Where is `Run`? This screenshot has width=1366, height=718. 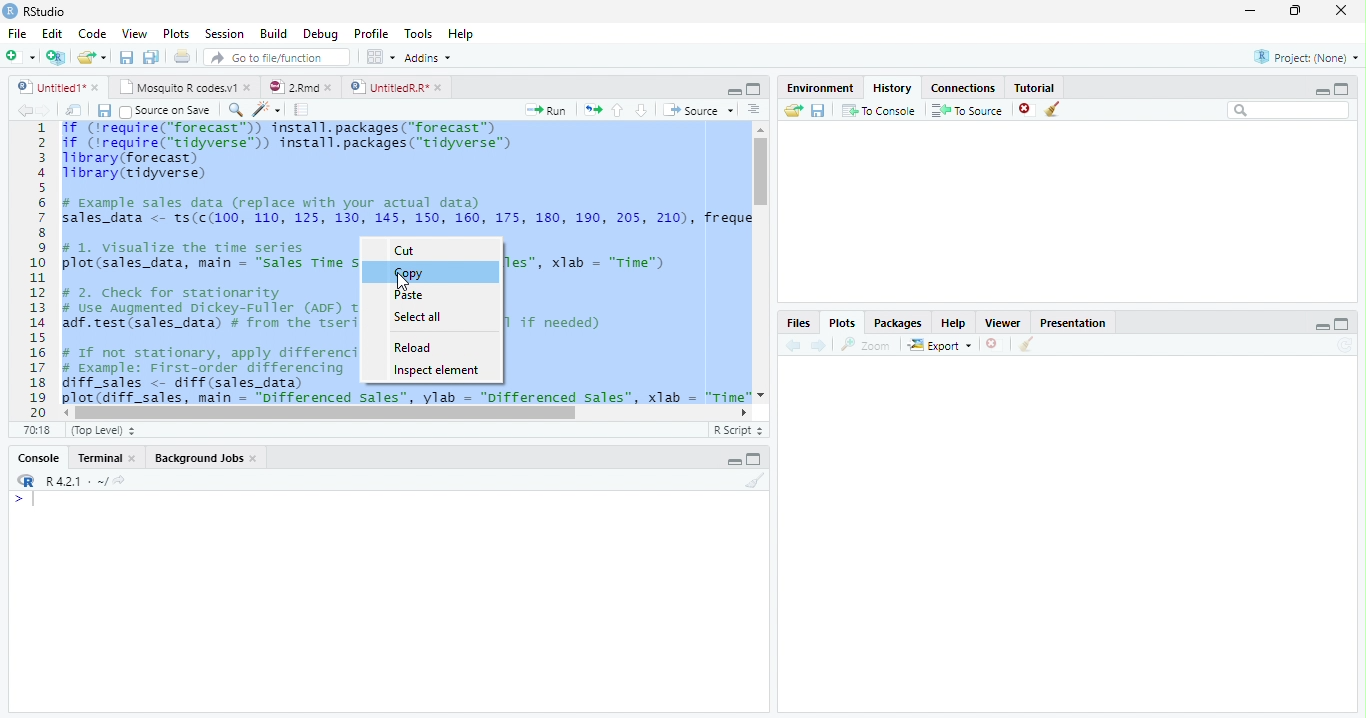 Run is located at coordinates (542, 111).